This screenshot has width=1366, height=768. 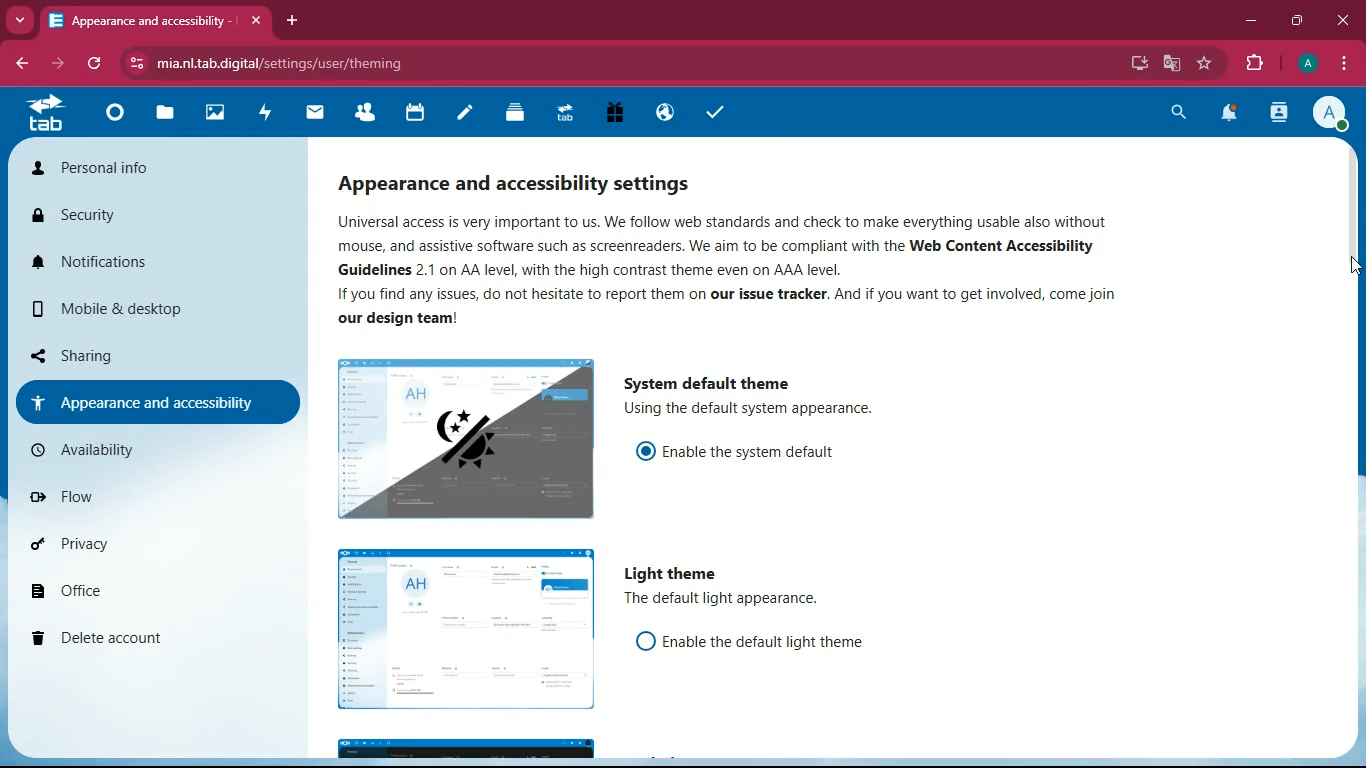 I want to click on flow, so click(x=154, y=502).